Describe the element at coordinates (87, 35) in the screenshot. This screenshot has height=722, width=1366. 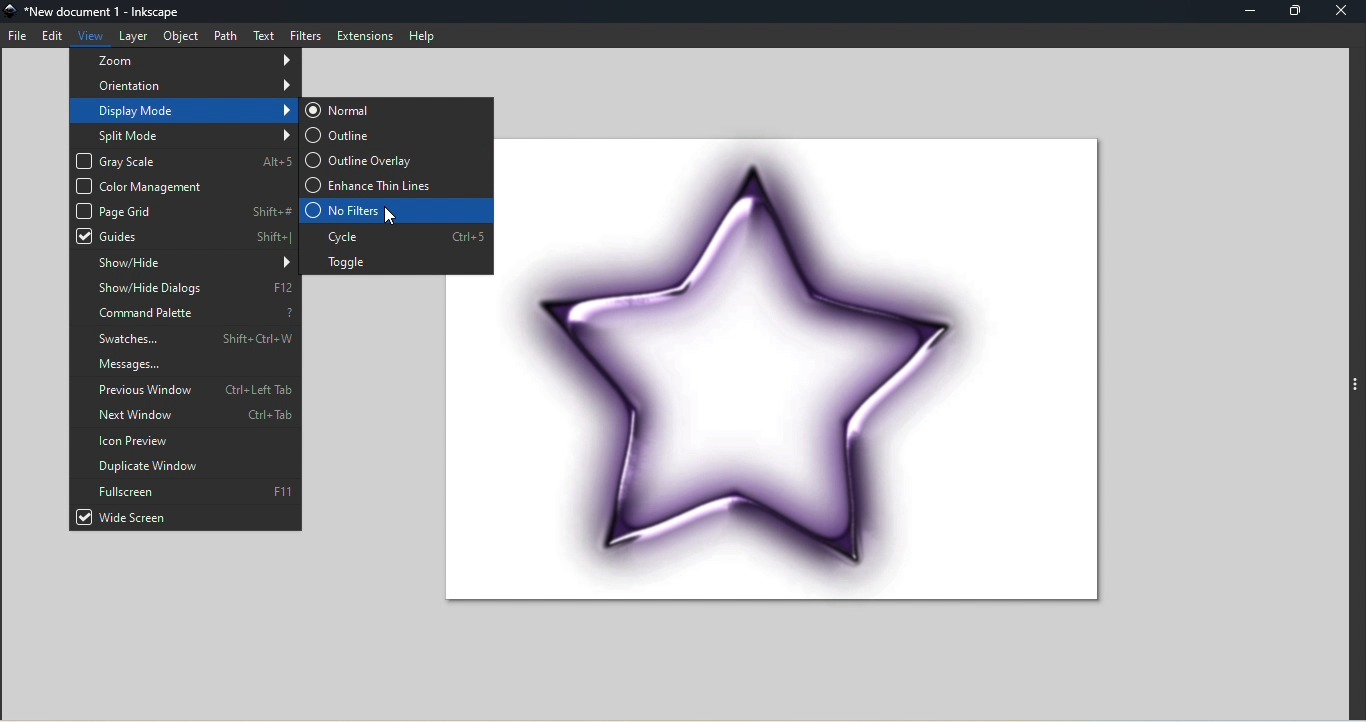
I see `View` at that location.